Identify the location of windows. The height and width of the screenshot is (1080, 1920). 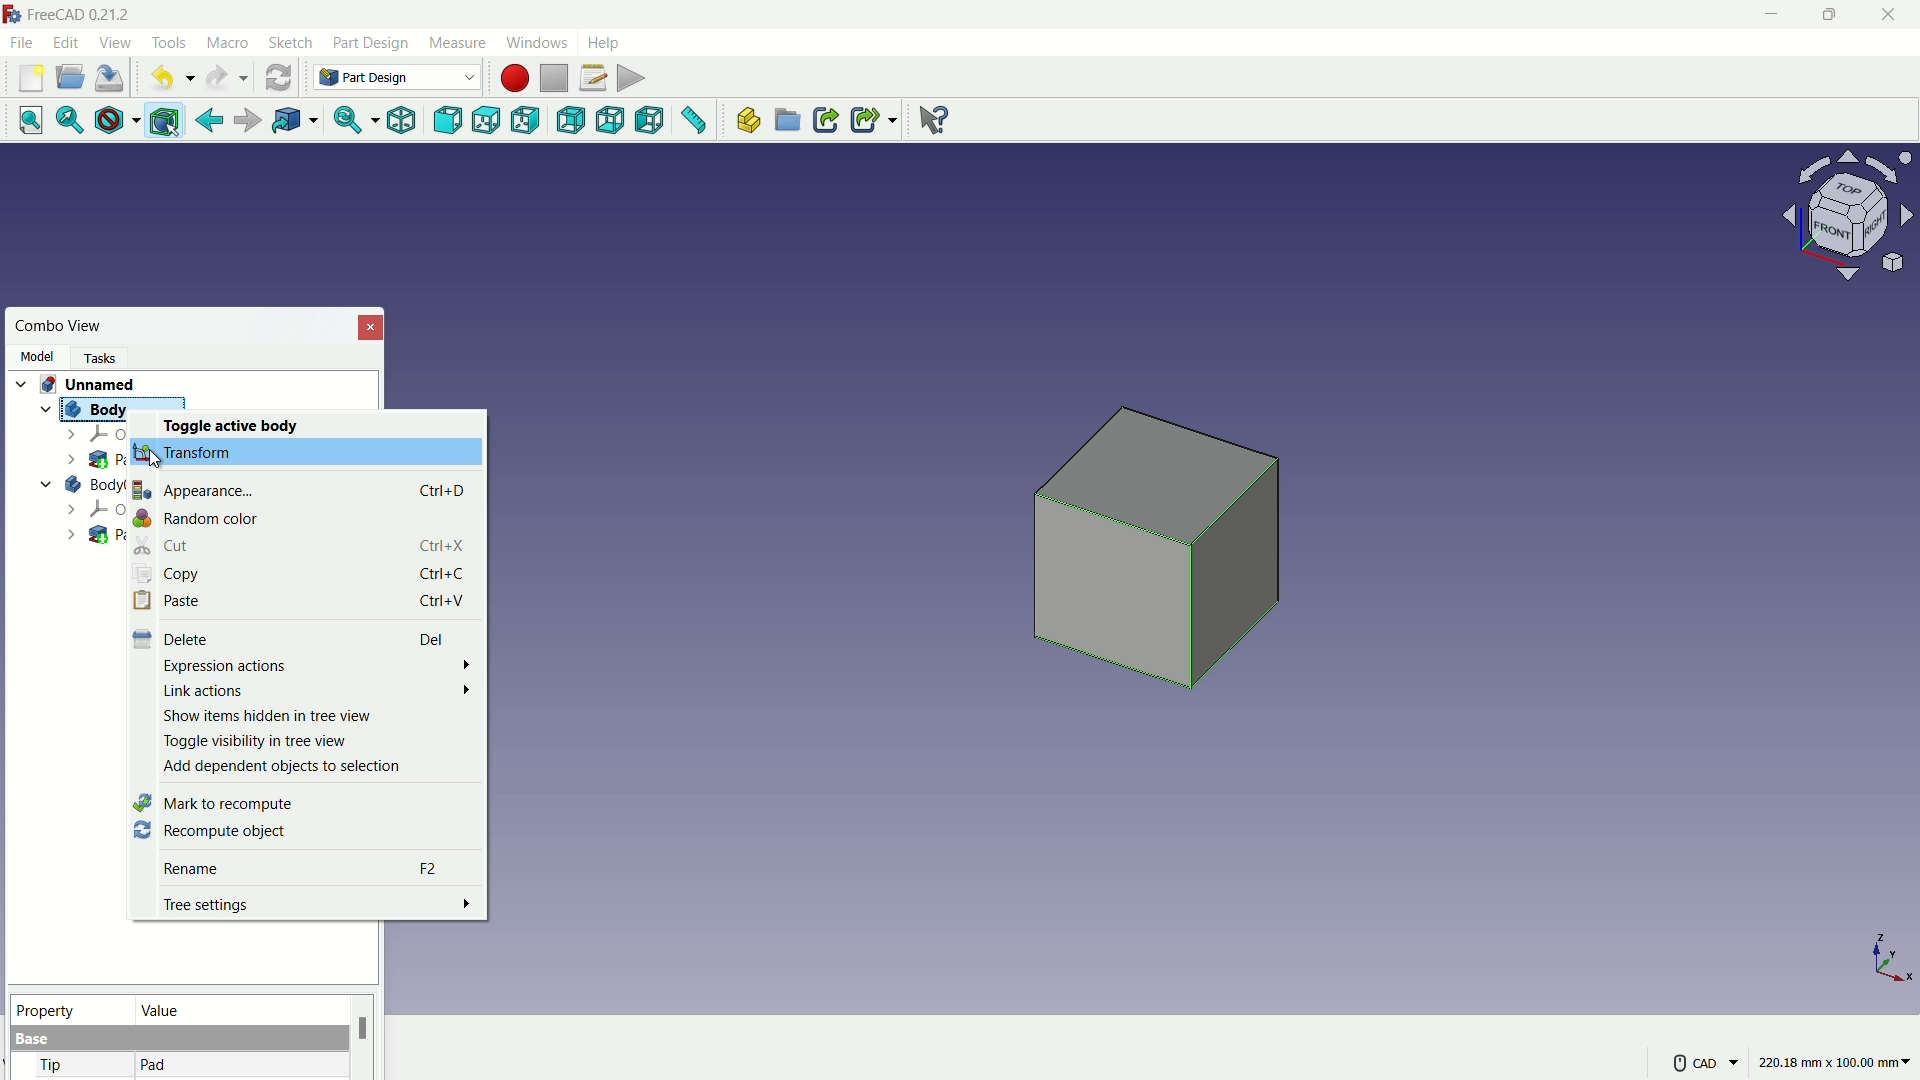
(535, 42).